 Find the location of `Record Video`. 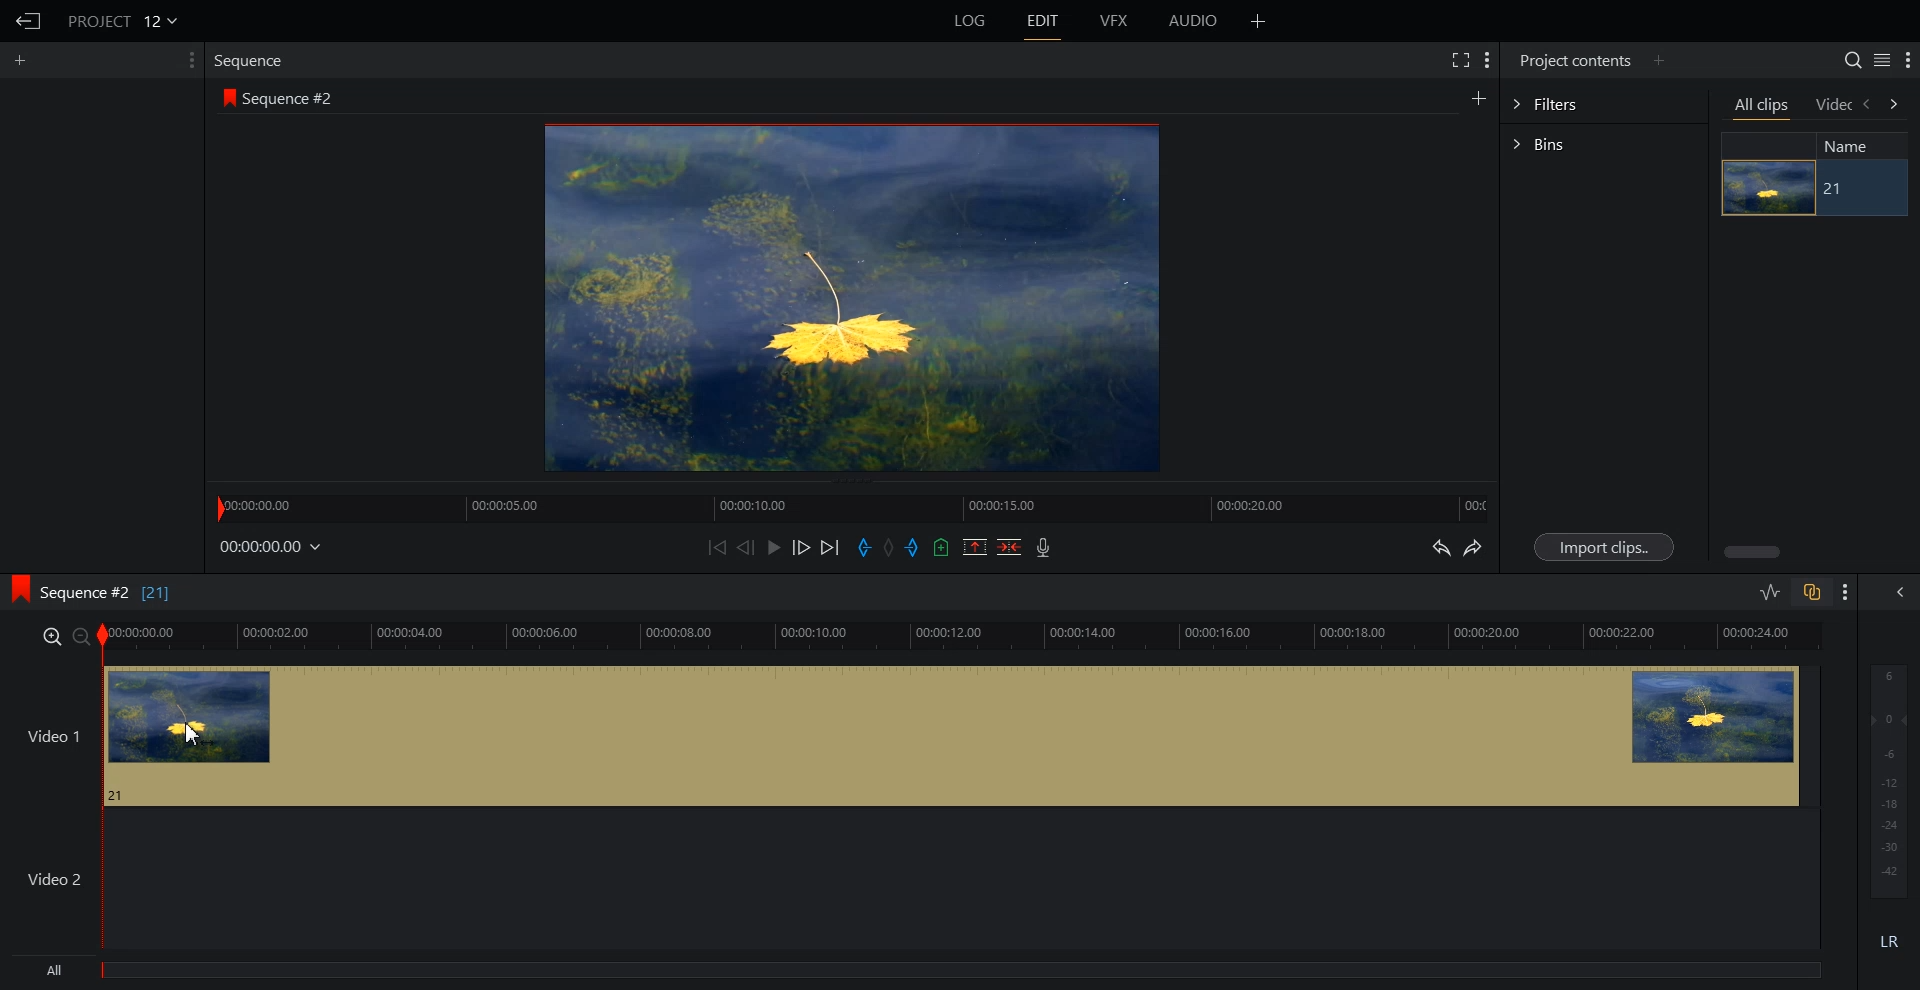

Record Video is located at coordinates (1045, 549).